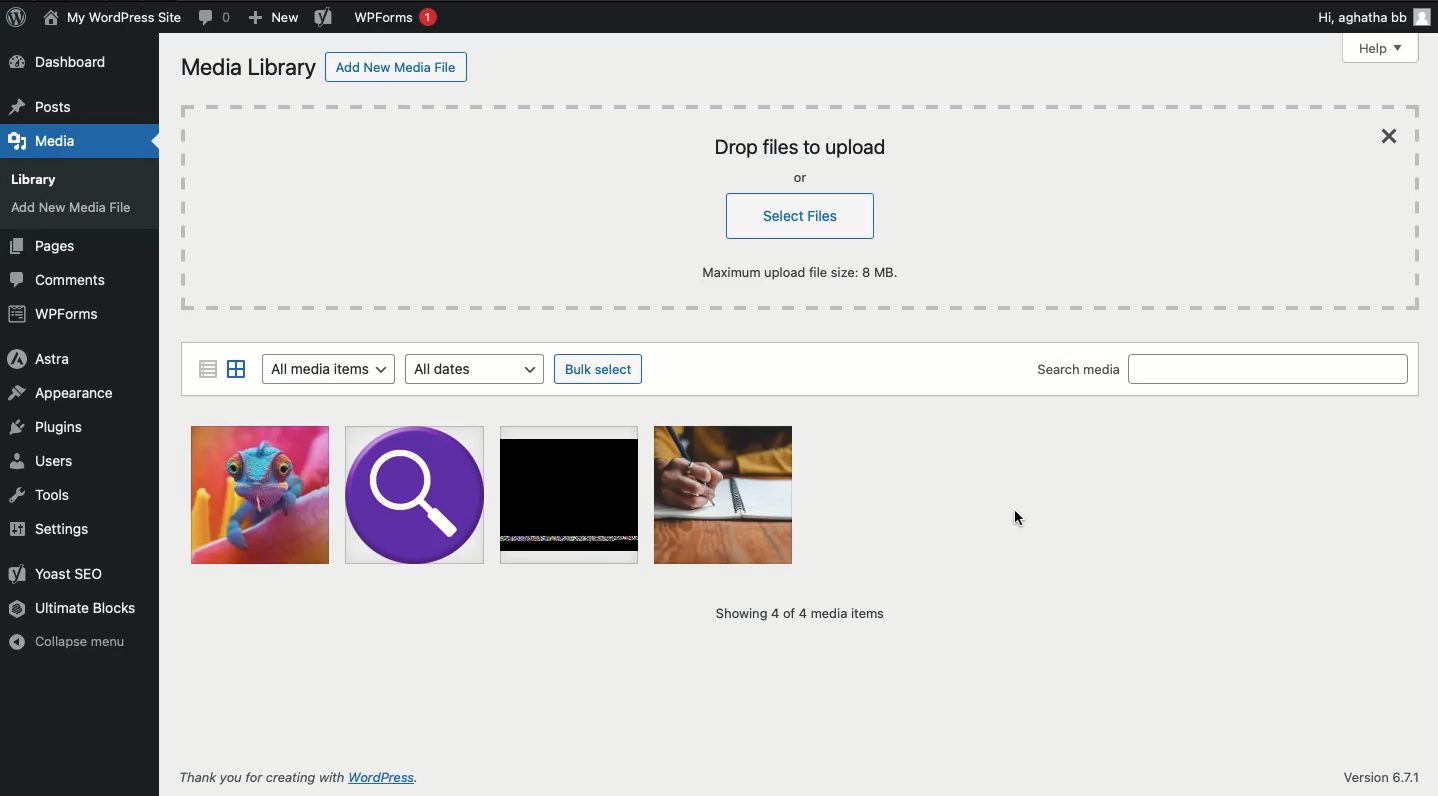  What do you see at coordinates (48, 427) in the screenshot?
I see `Plugins` at bounding box center [48, 427].